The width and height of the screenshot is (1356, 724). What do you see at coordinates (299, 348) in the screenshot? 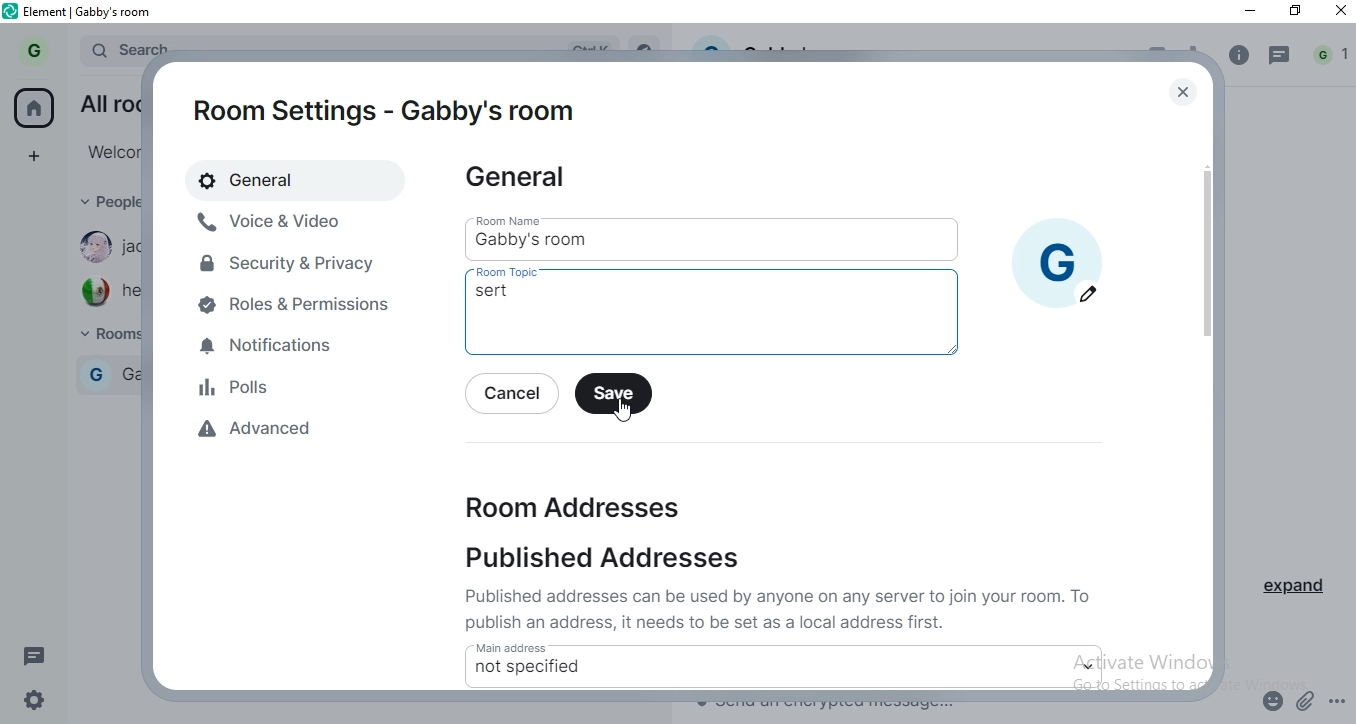
I see `notifications` at bounding box center [299, 348].